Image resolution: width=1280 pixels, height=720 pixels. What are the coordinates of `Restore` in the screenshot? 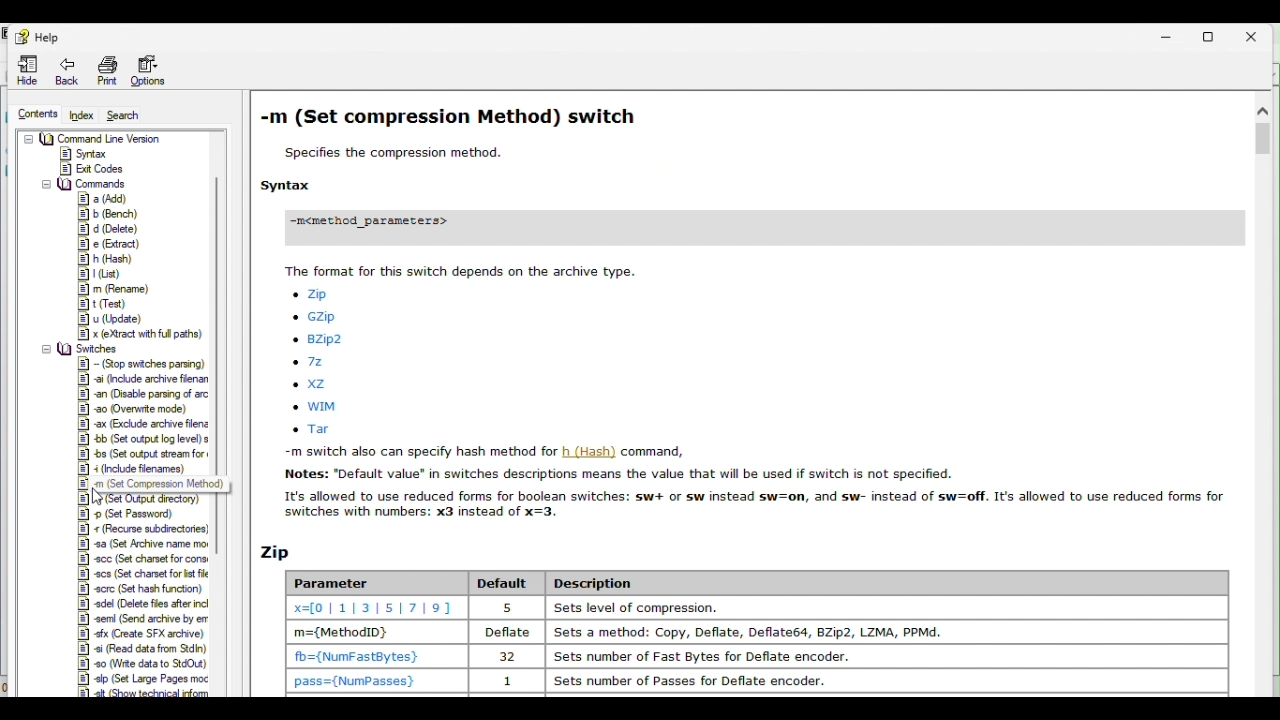 It's located at (1212, 33).